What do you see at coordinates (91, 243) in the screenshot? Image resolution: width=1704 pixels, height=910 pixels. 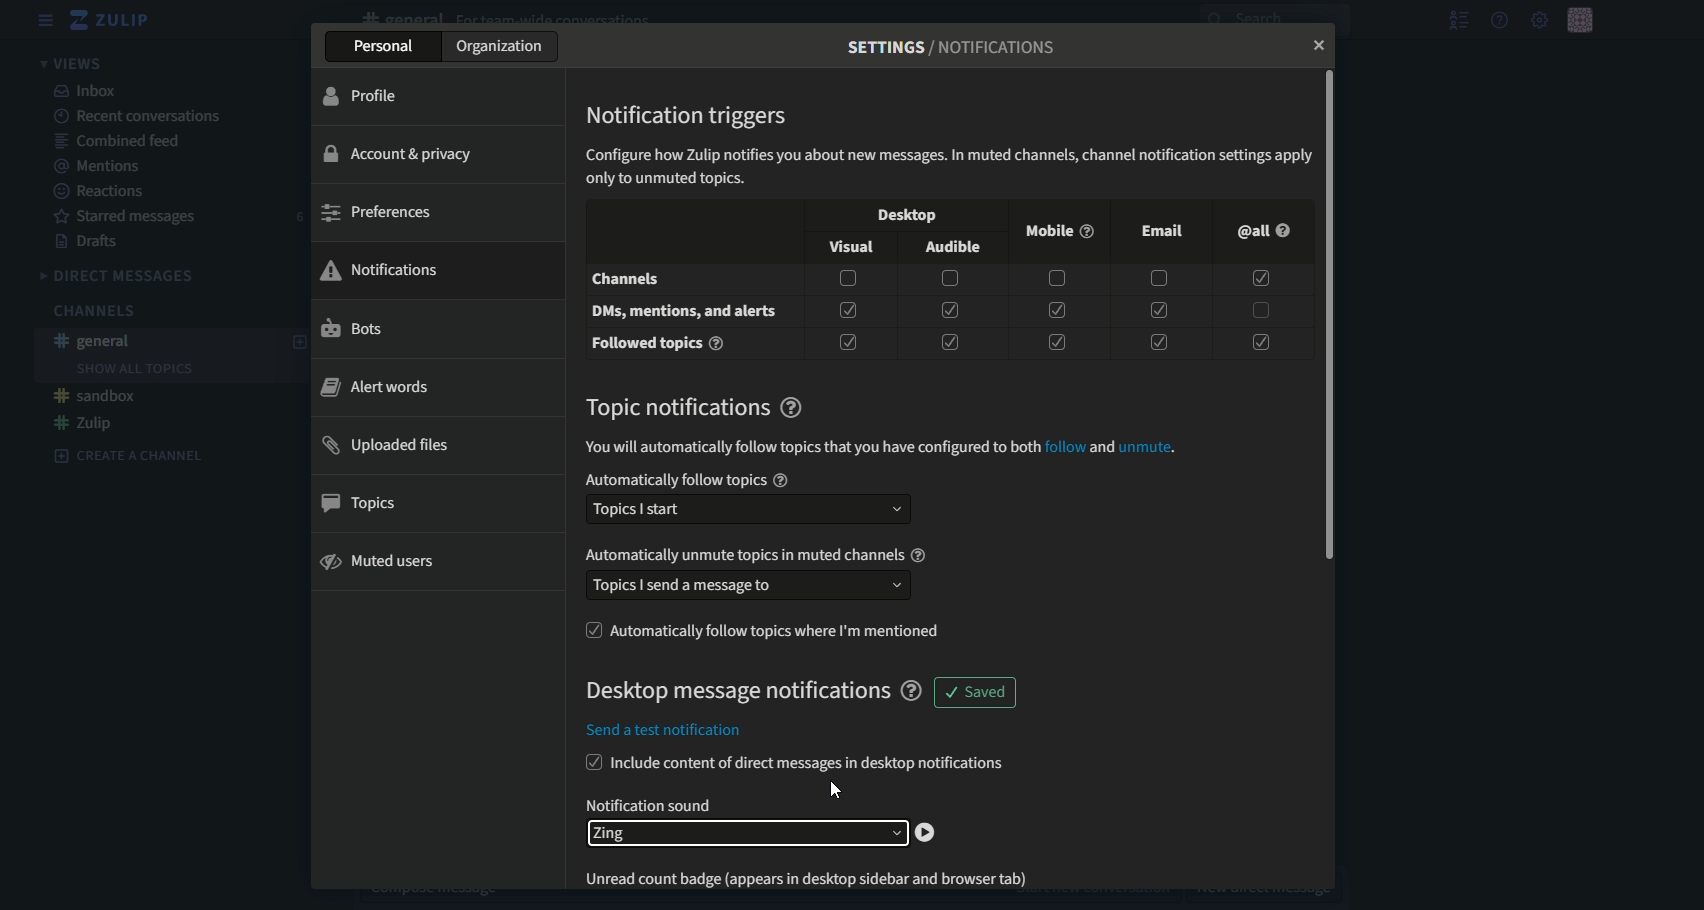 I see `Drafts` at bounding box center [91, 243].